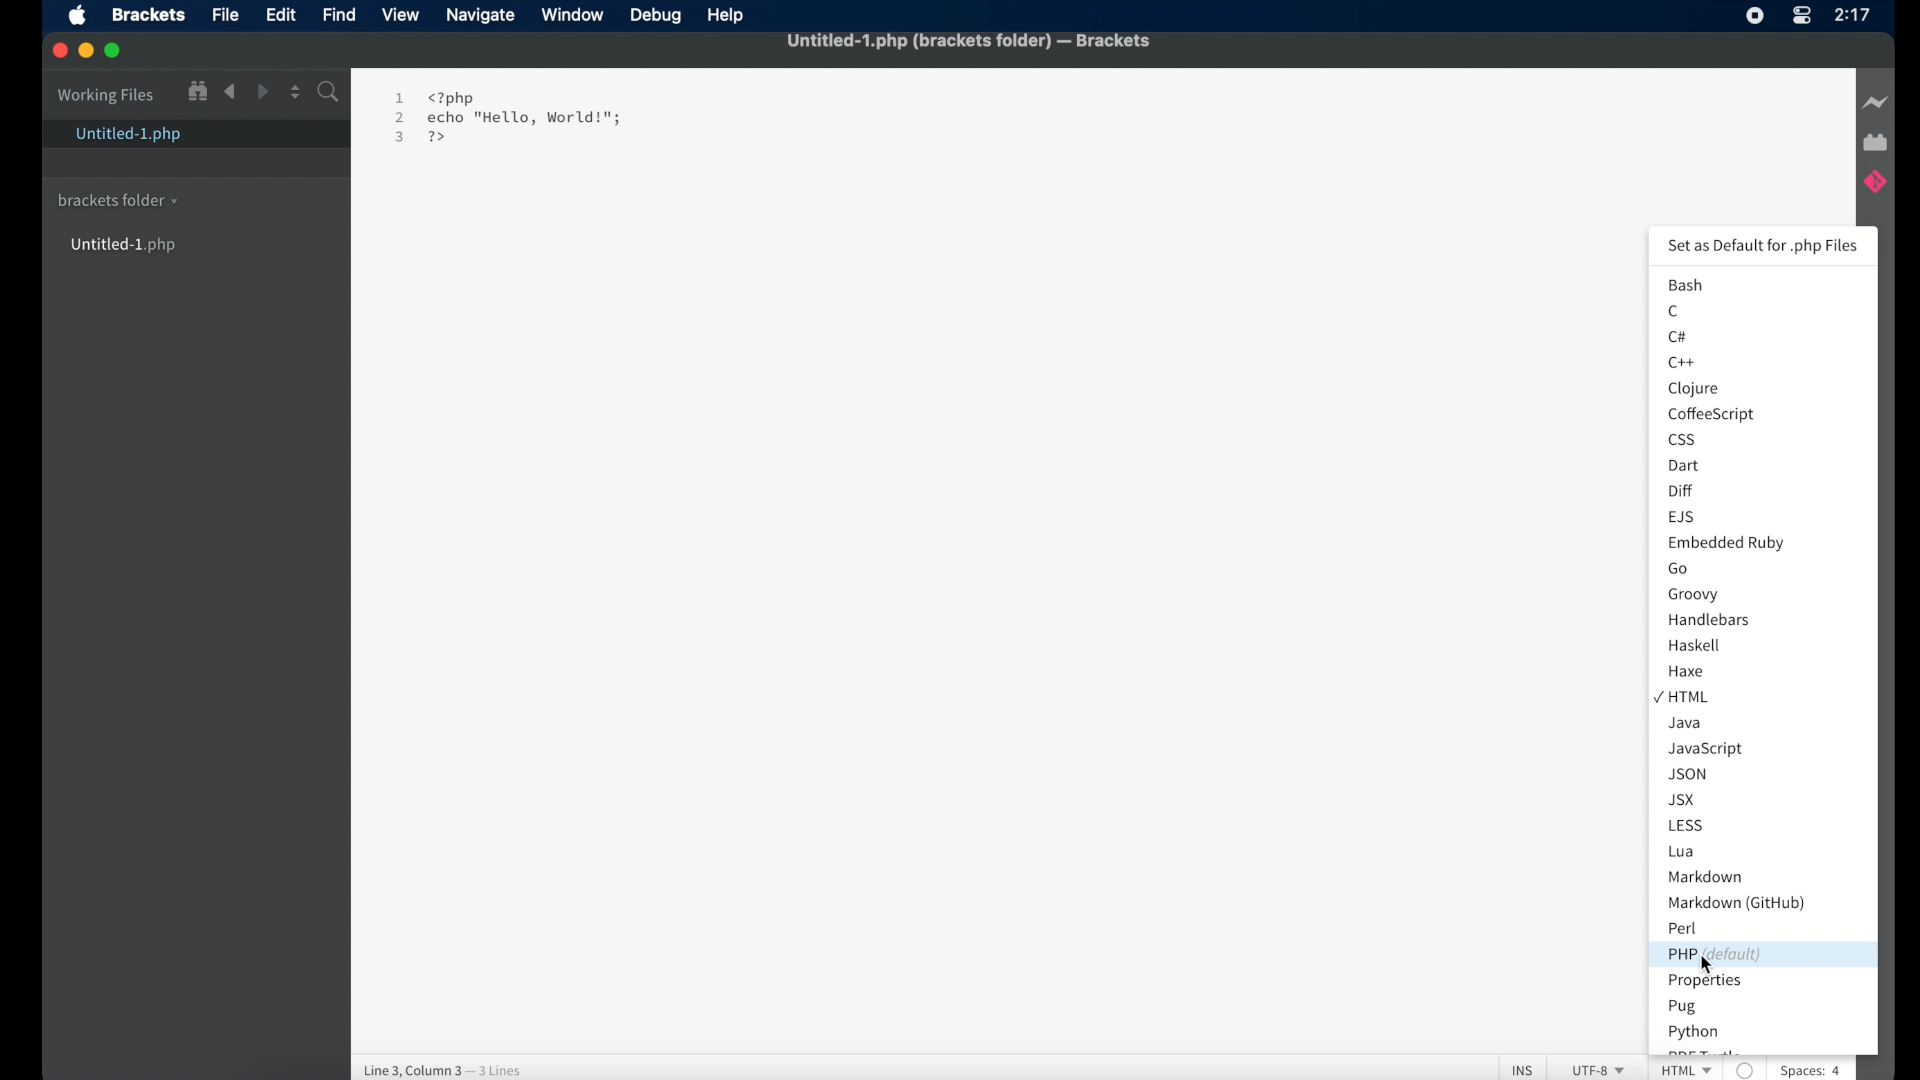 The height and width of the screenshot is (1080, 1920). What do you see at coordinates (1689, 1072) in the screenshot?
I see `HTML` at bounding box center [1689, 1072].